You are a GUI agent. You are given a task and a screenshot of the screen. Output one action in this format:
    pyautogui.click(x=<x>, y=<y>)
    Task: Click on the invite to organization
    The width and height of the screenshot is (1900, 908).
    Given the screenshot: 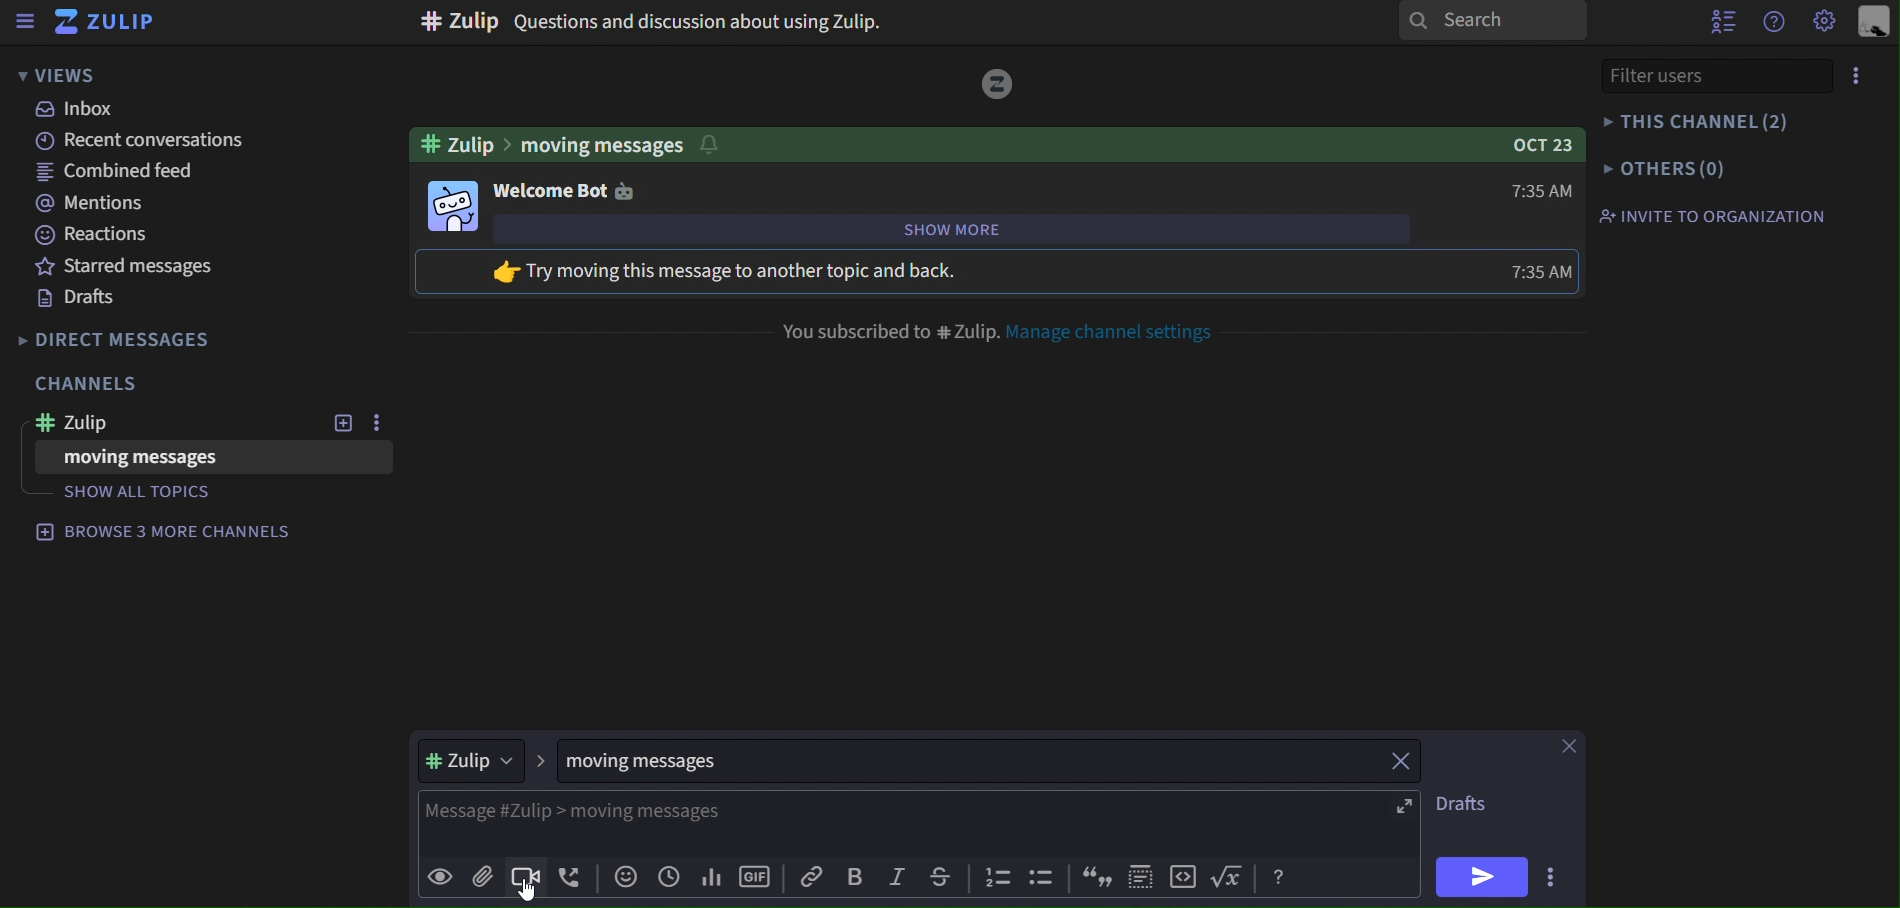 What is the action you would take?
    pyautogui.click(x=1716, y=215)
    